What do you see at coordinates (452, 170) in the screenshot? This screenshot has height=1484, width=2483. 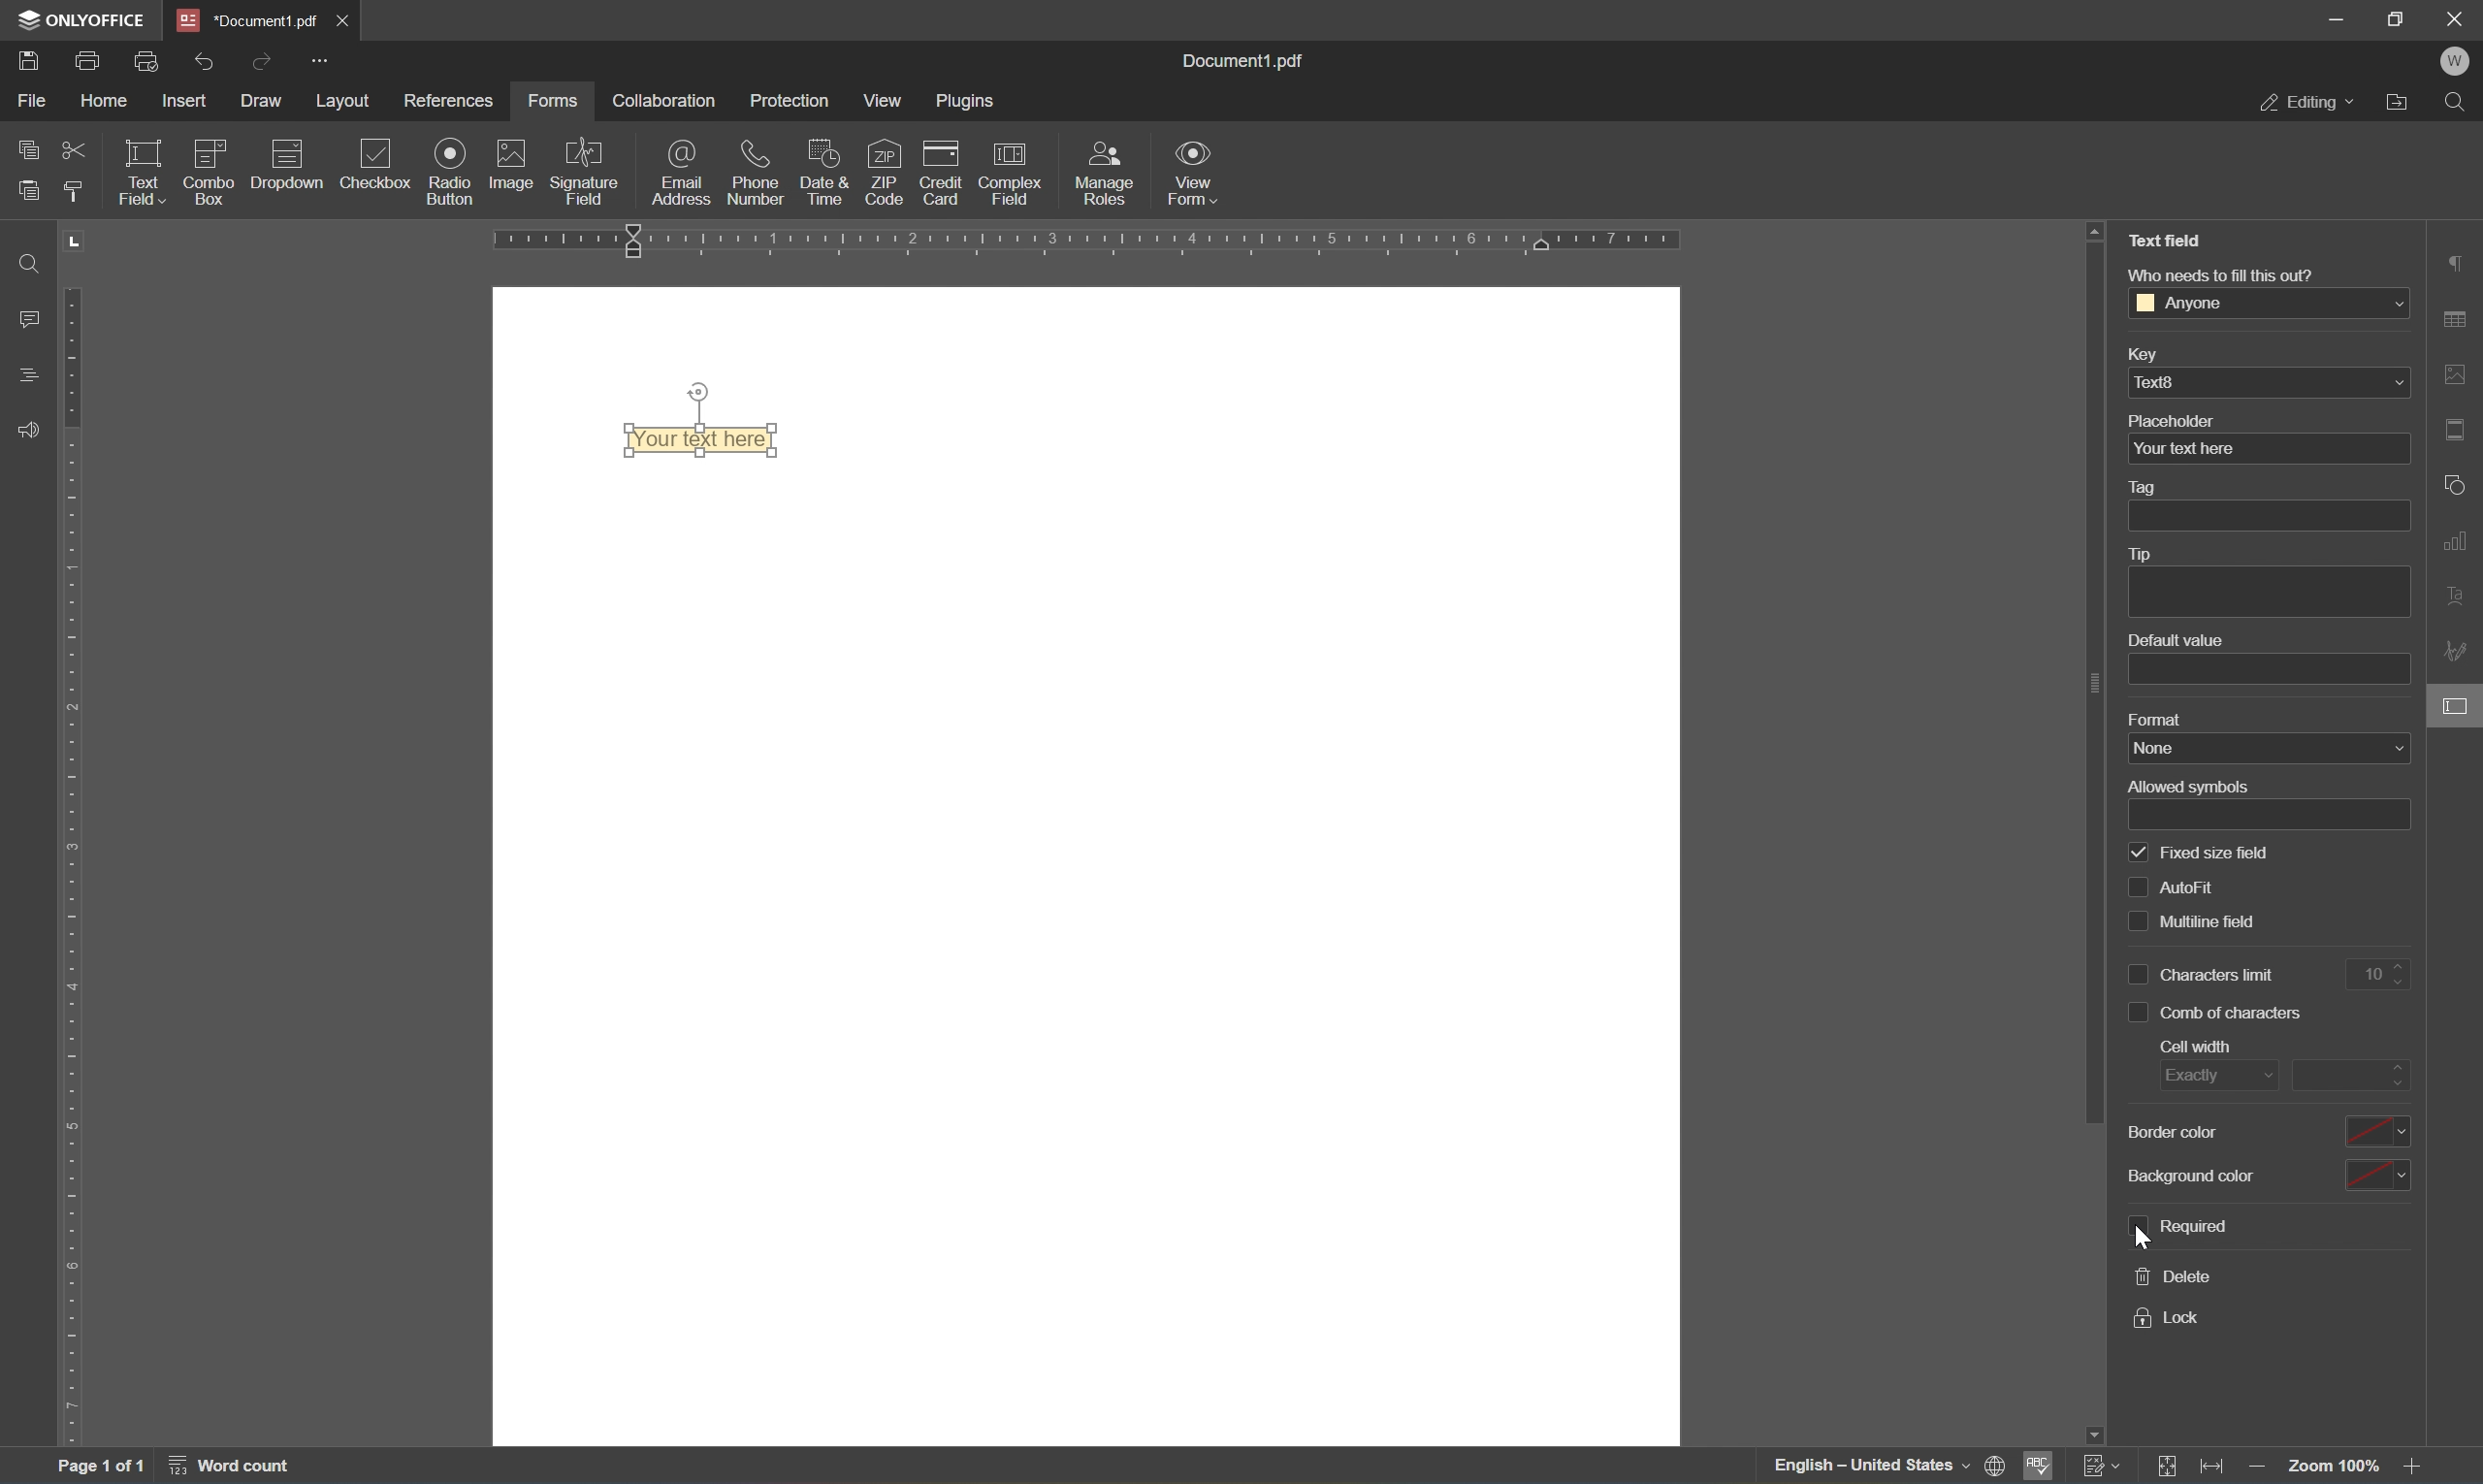 I see `radio button` at bounding box center [452, 170].